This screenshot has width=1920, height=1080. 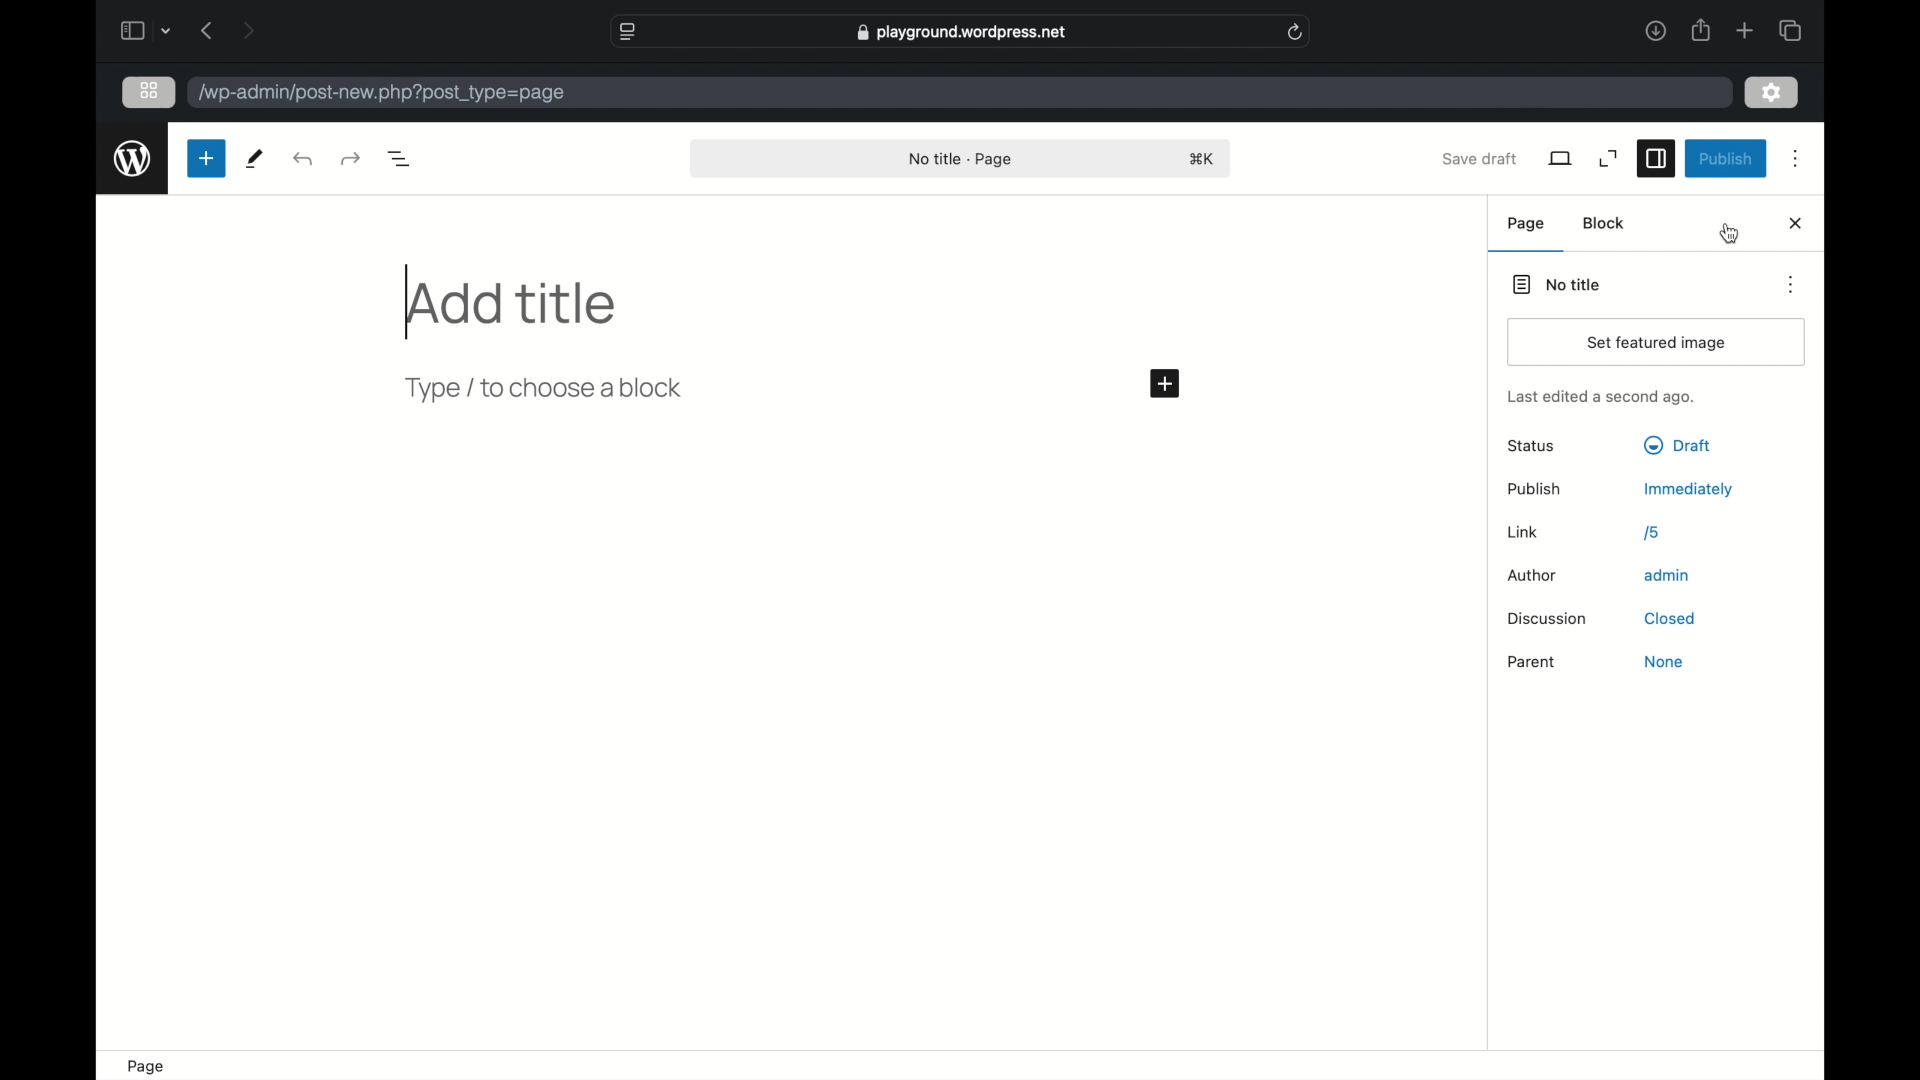 What do you see at coordinates (166, 32) in the screenshot?
I see `tab group picker` at bounding box center [166, 32].